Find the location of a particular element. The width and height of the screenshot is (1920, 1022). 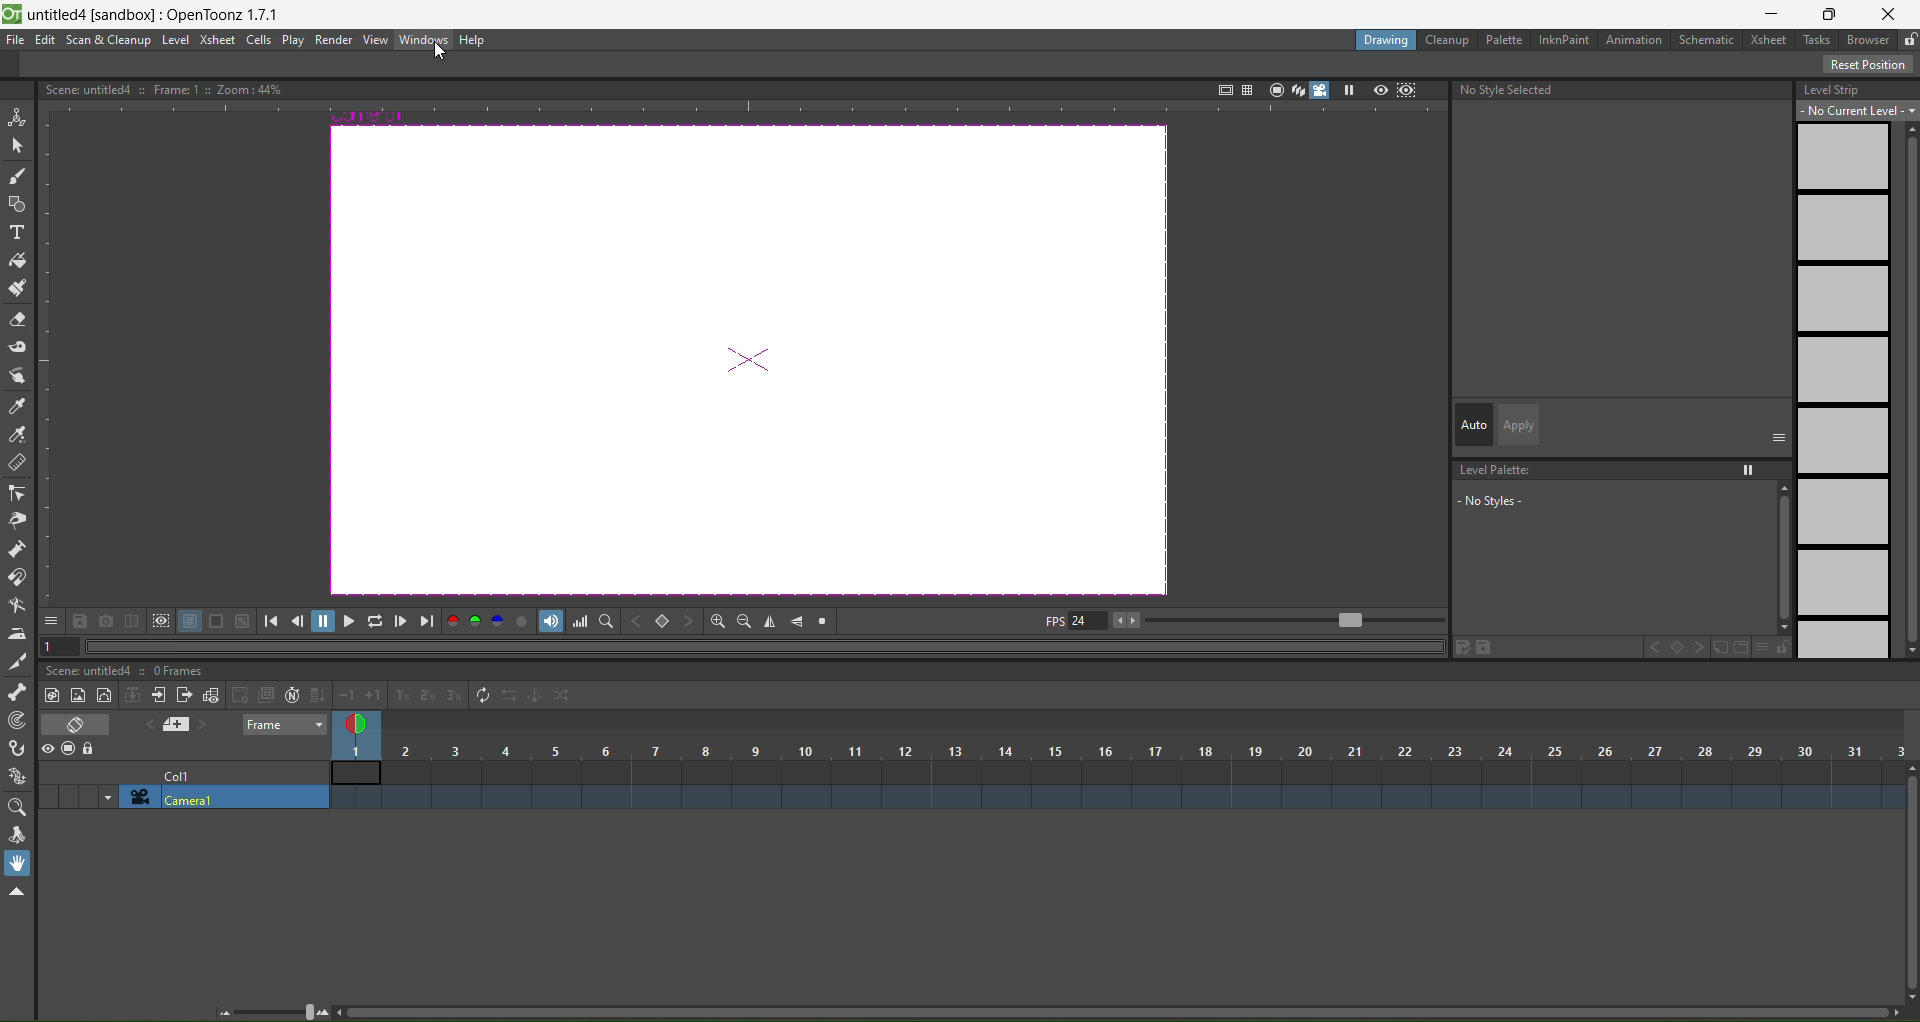

 is located at coordinates (18, 835).